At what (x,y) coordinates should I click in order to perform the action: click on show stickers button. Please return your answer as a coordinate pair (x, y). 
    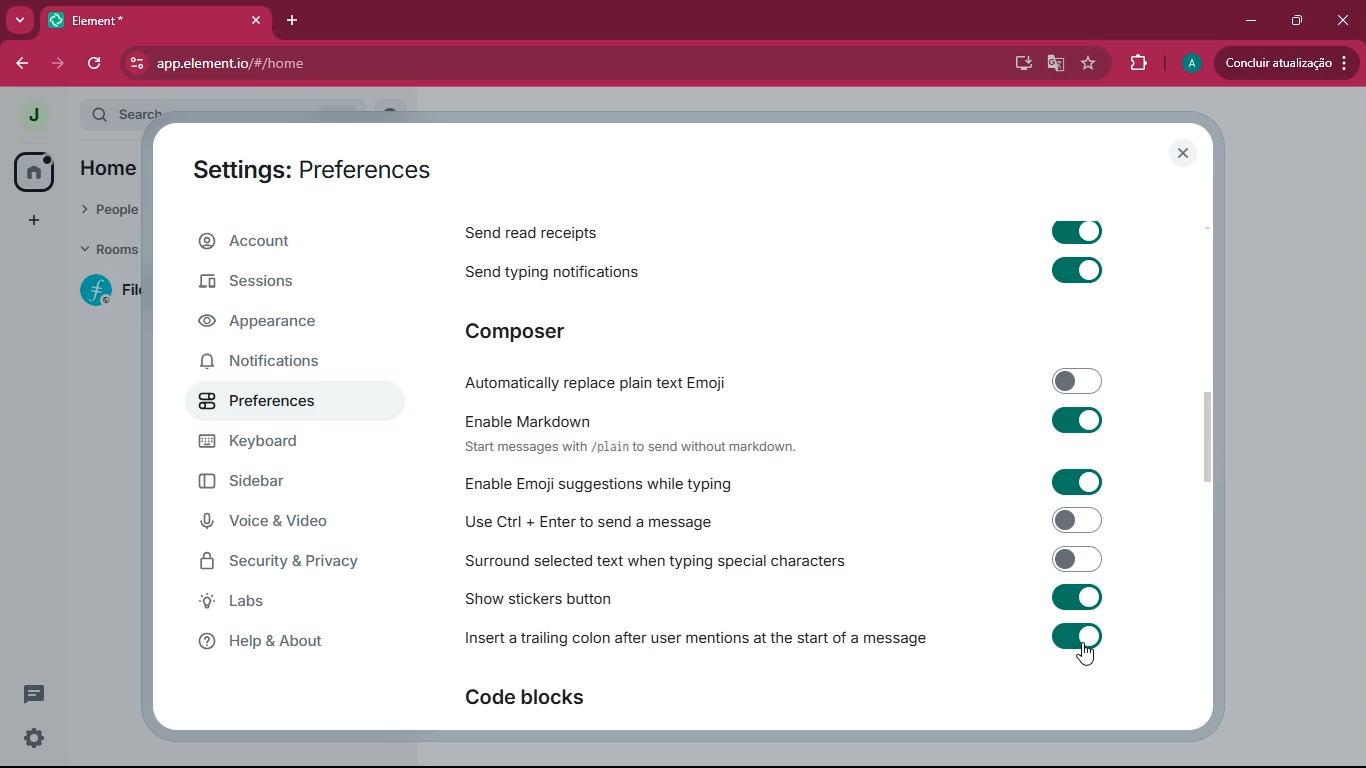
    Looking at the image, I should click on (779, 595).